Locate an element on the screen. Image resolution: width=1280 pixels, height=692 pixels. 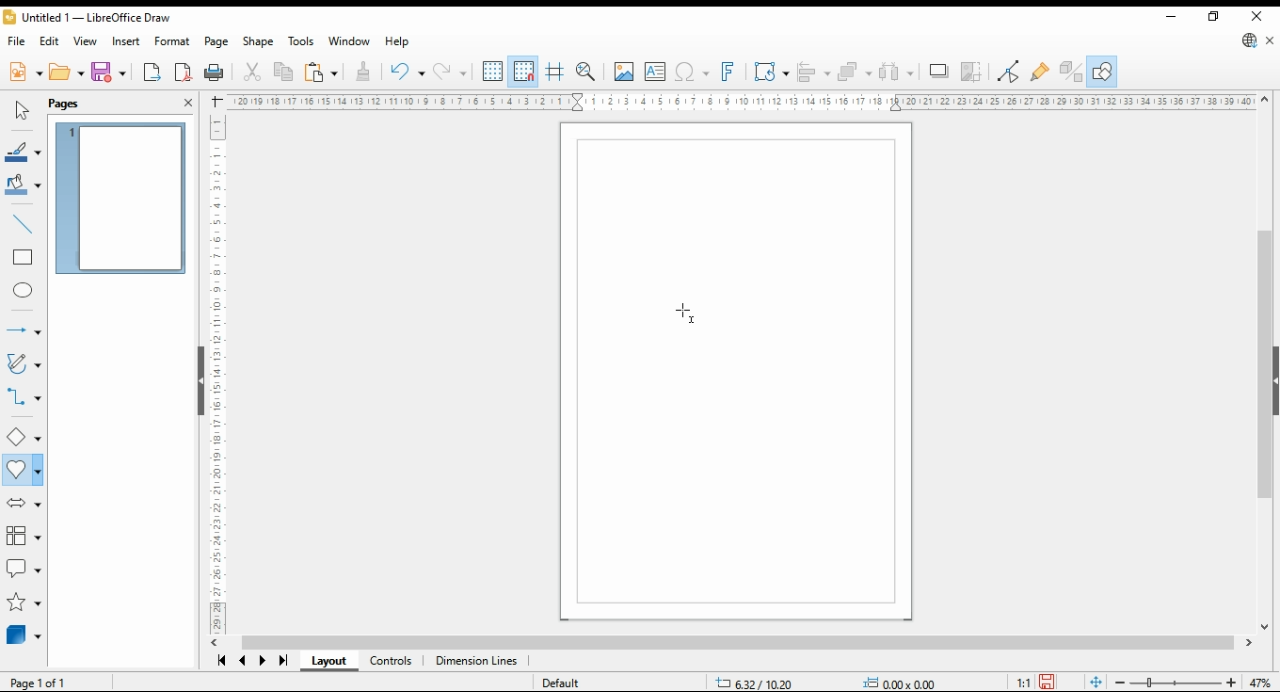
open  is located at coordinates (67, 72).